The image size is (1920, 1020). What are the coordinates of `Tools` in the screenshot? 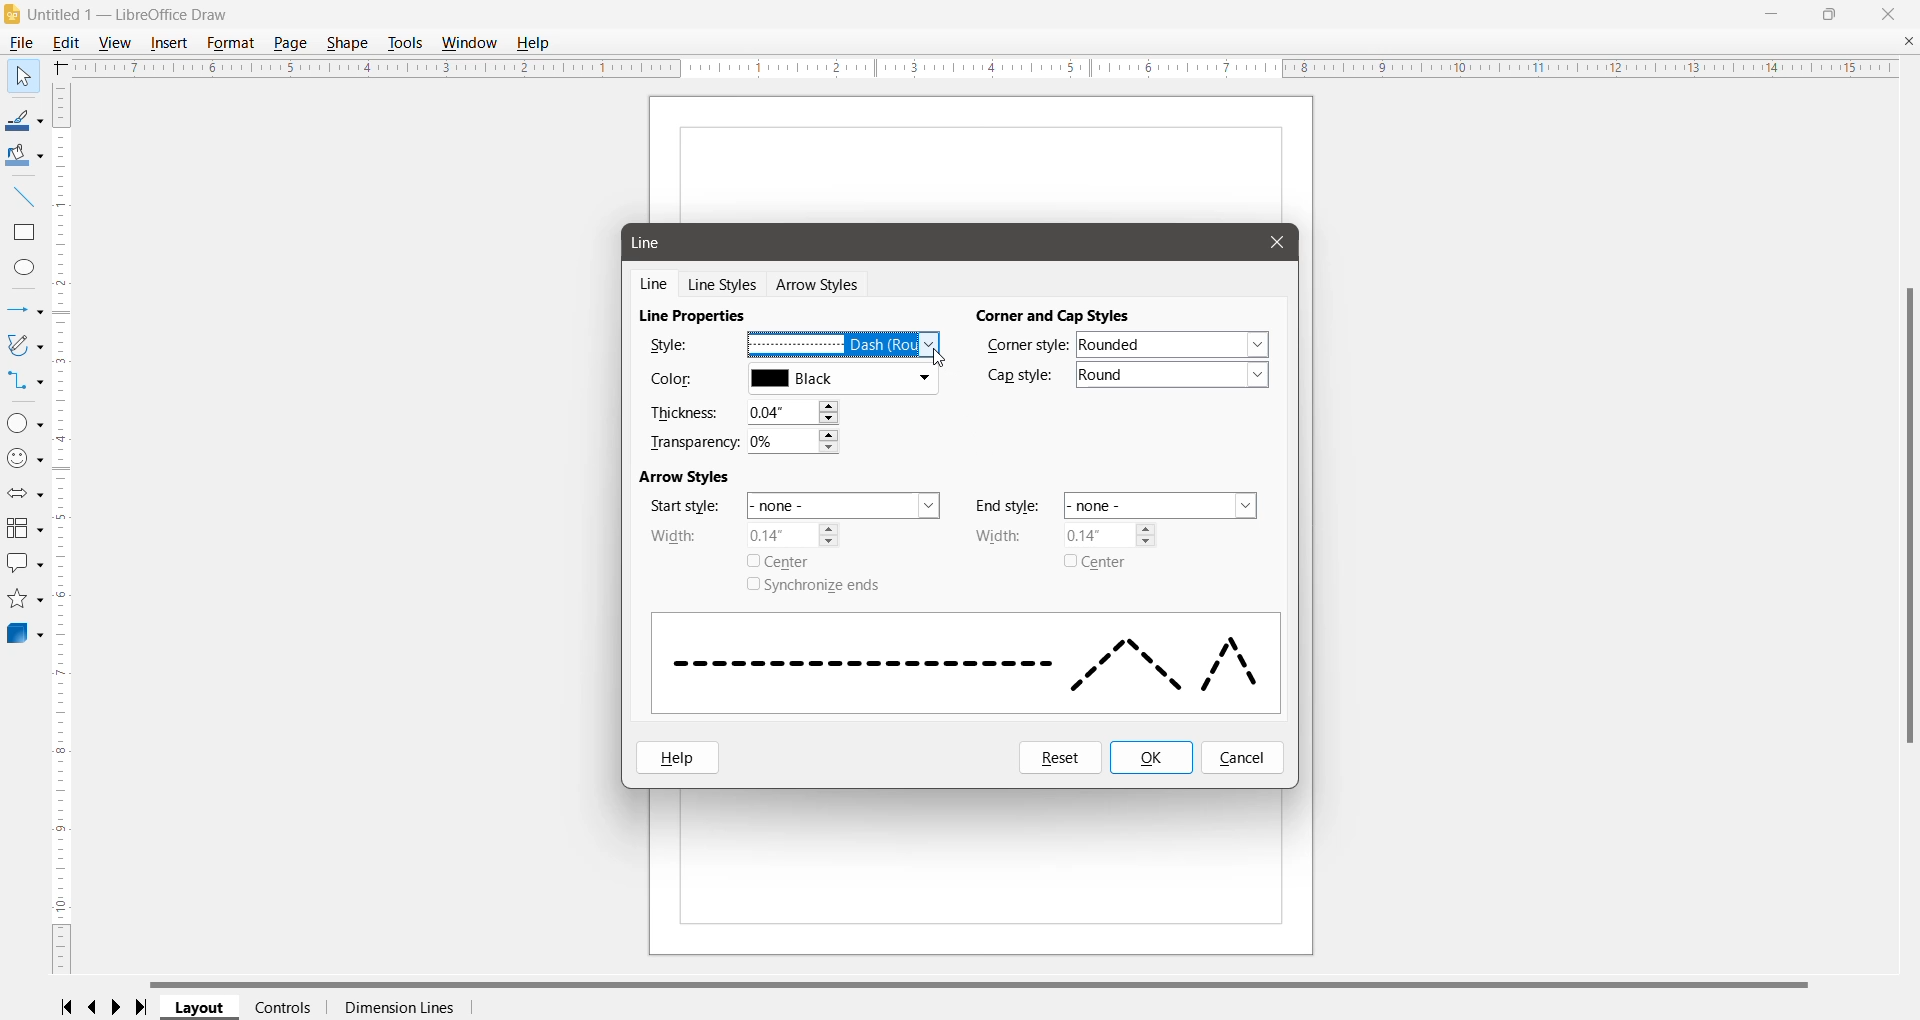 It's located at (405, 43).